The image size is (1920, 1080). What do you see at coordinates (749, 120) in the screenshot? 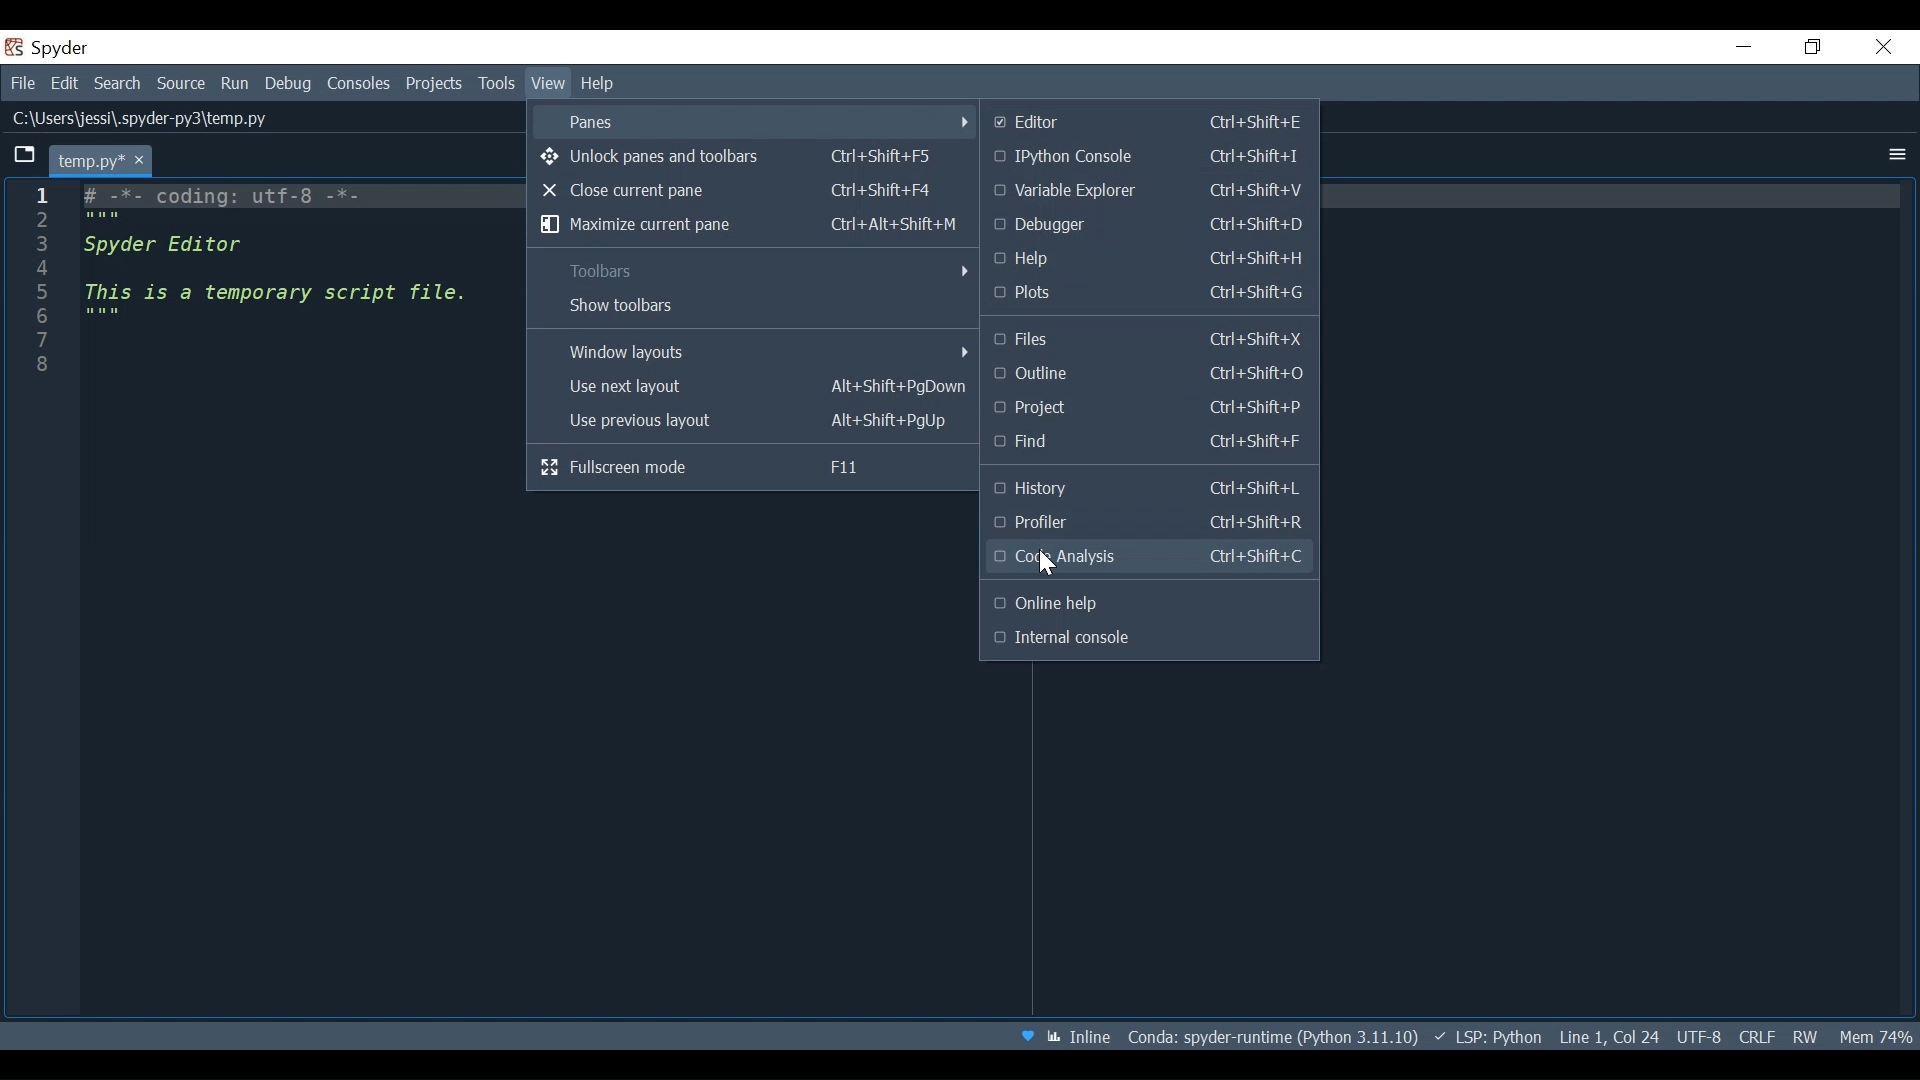
I see `Panes` at bounding box center [749, 120].